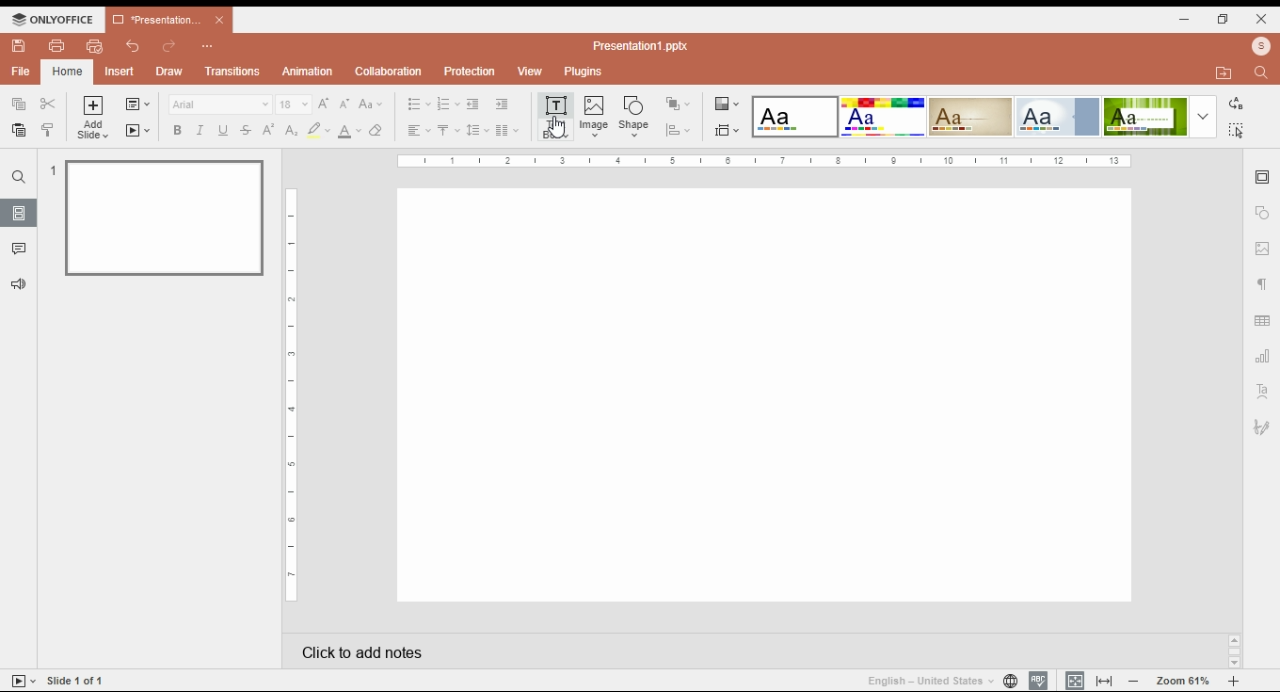 Image resolution: width=1280 pixels, height=692 pixels. What do you see at coordinates (1234, 663) in the screenshot?
I see `scroll down` at bounding box center [1234, 663].